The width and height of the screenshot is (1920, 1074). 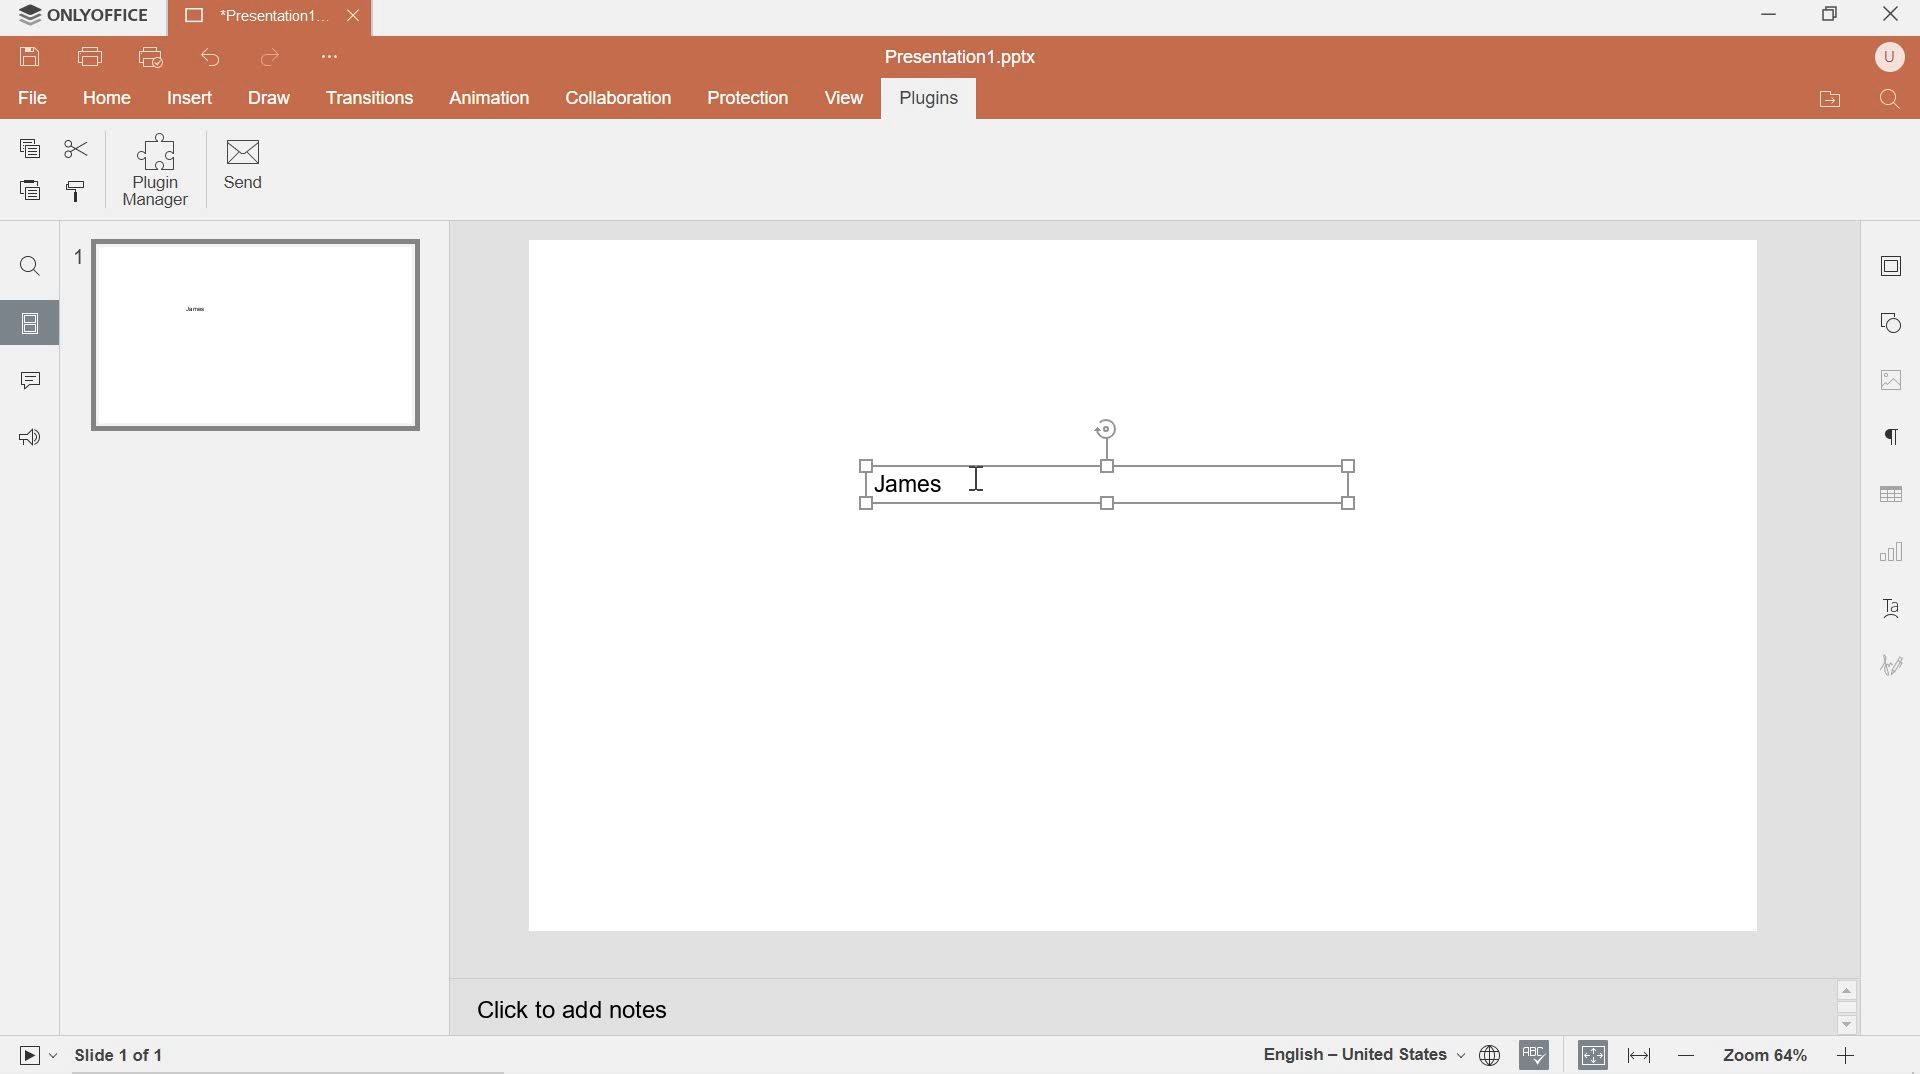 What do you see at coordinates (207, 58) in the screenshot?
I see `undo` at bounding box center [207, 58].